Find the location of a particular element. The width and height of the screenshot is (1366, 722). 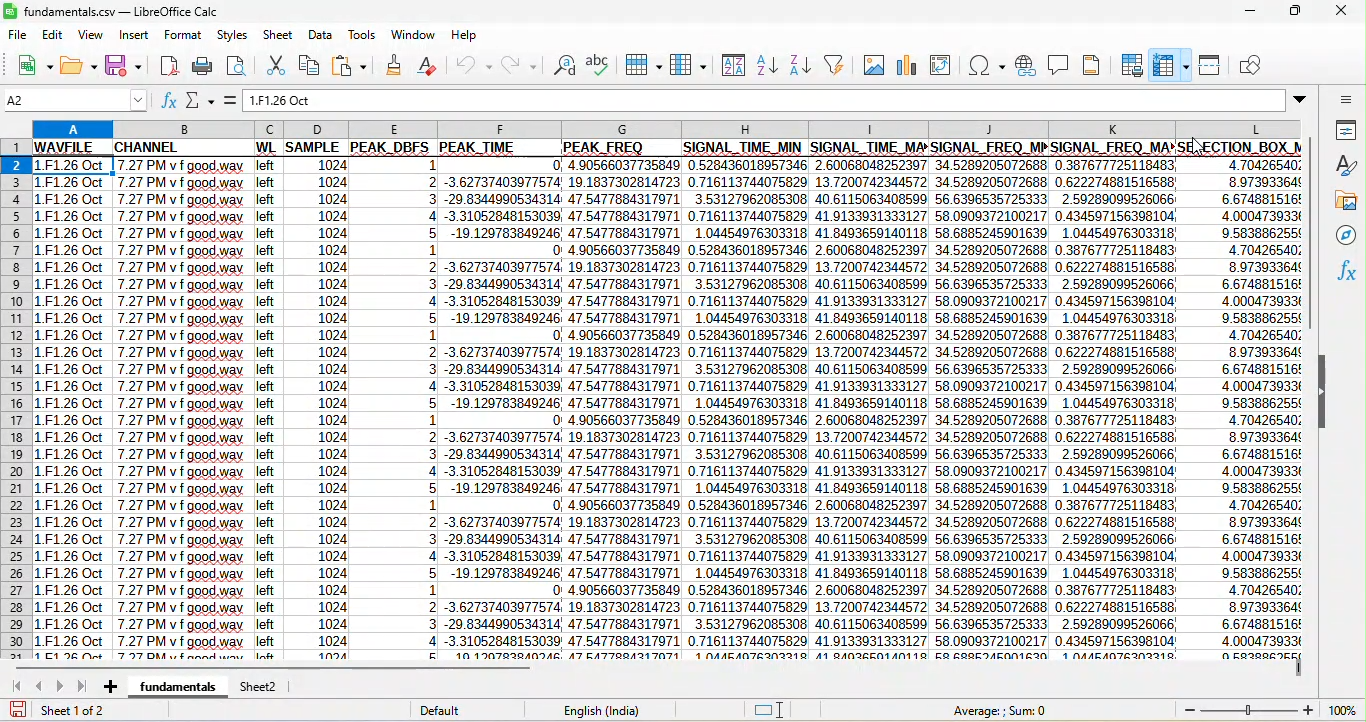

spelling is located at coordinates (600, 60).